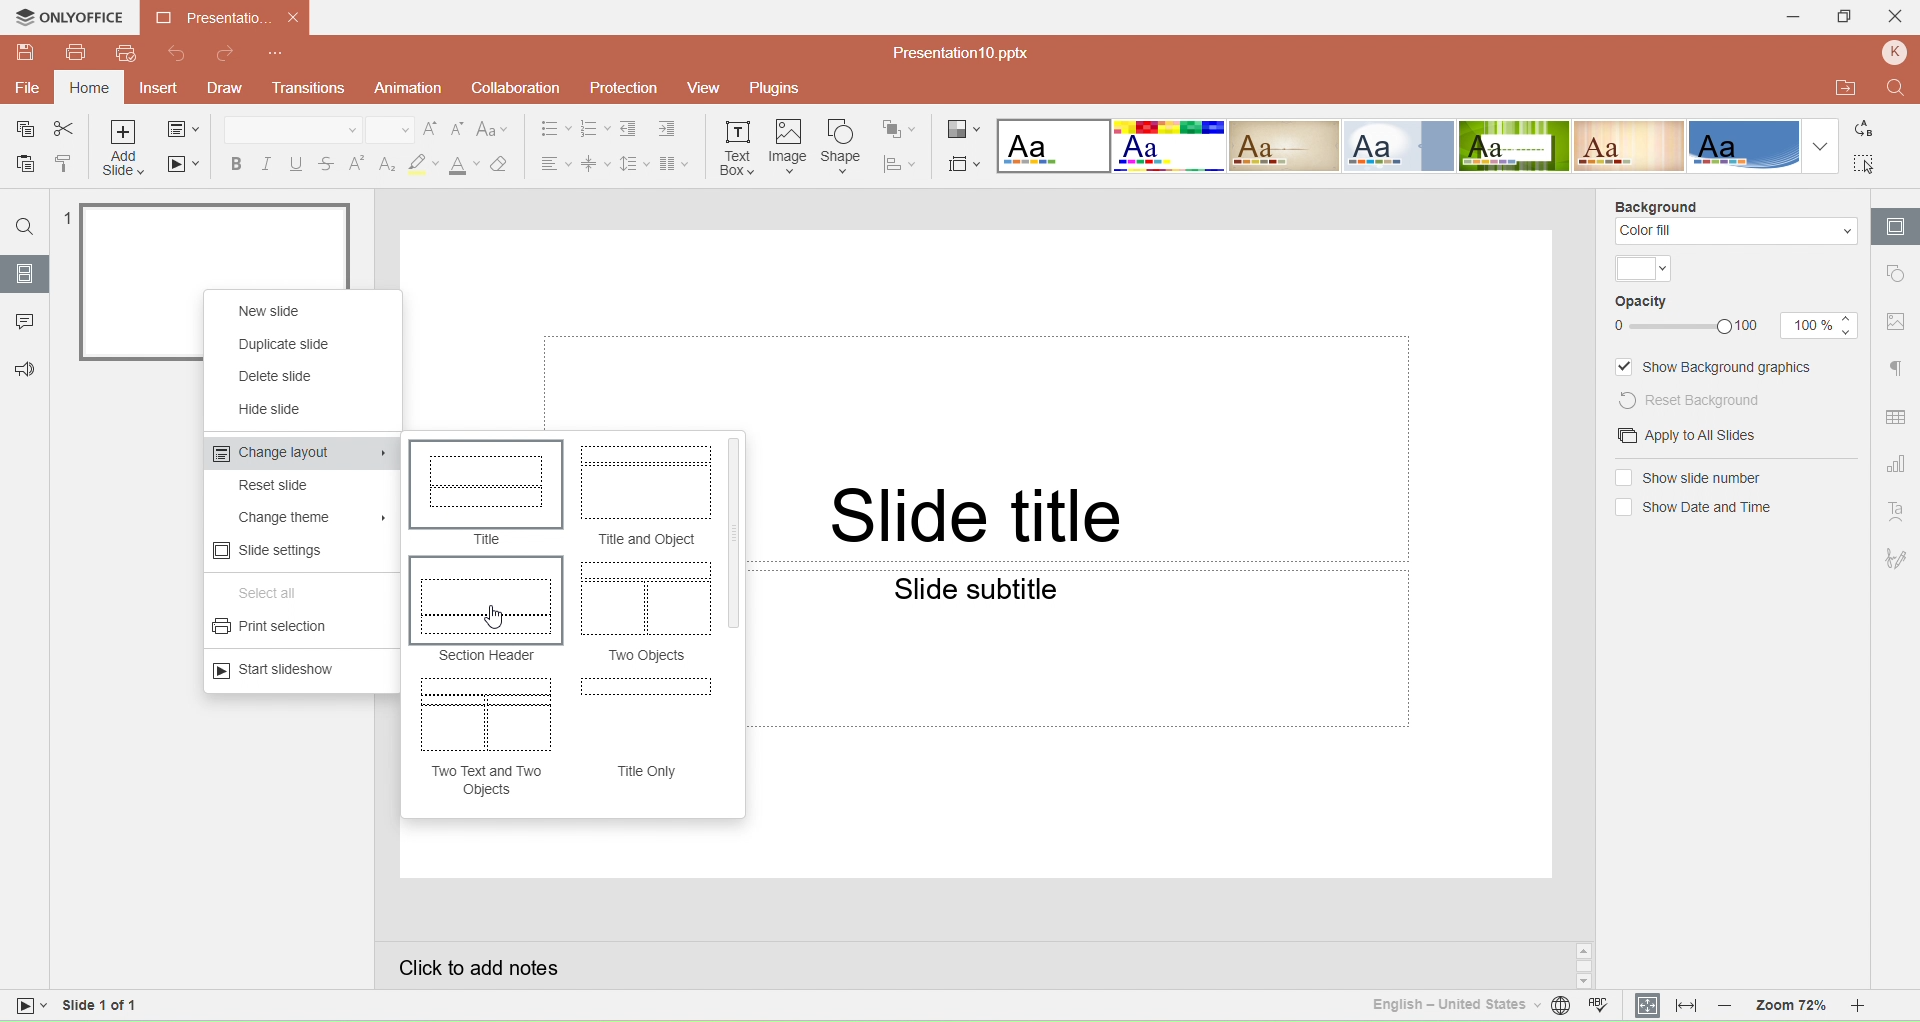  Describe the element at coordinates (264, 163) in the screenshot. I see `Italic` at that location.